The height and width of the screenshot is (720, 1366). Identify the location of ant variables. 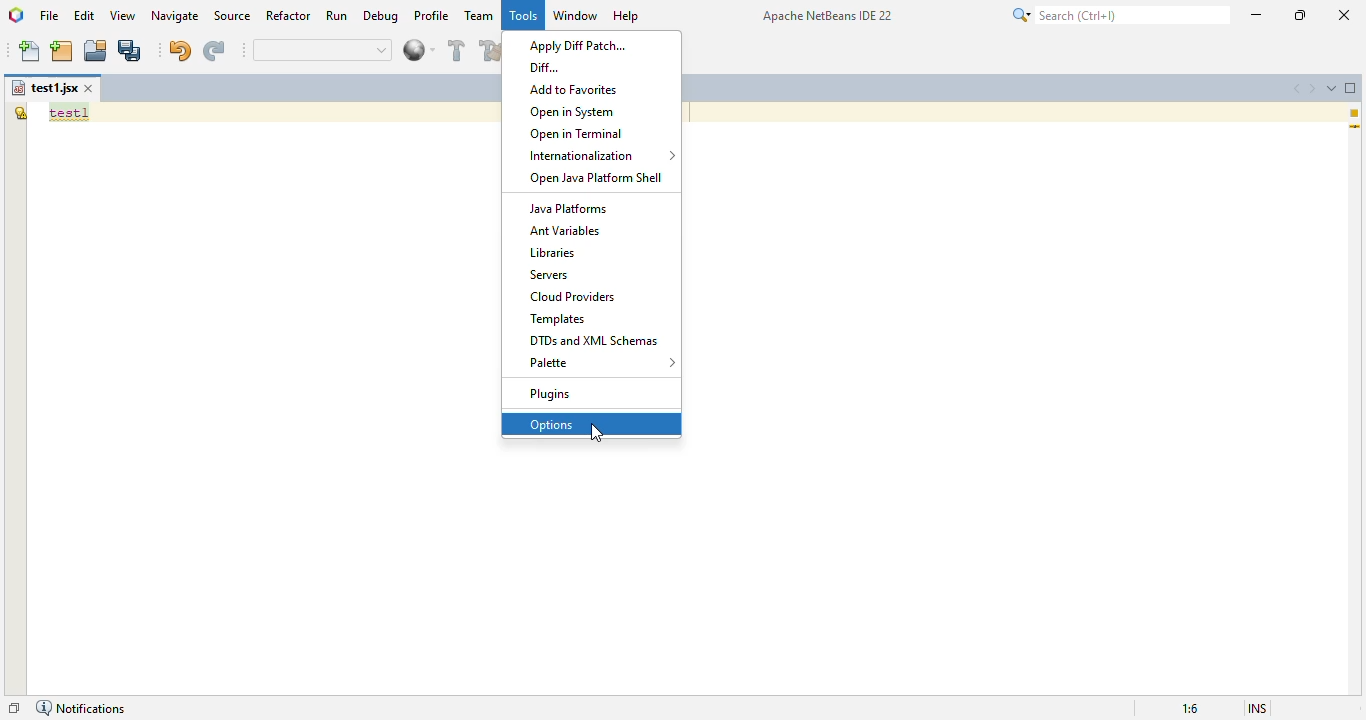
(565, 230).